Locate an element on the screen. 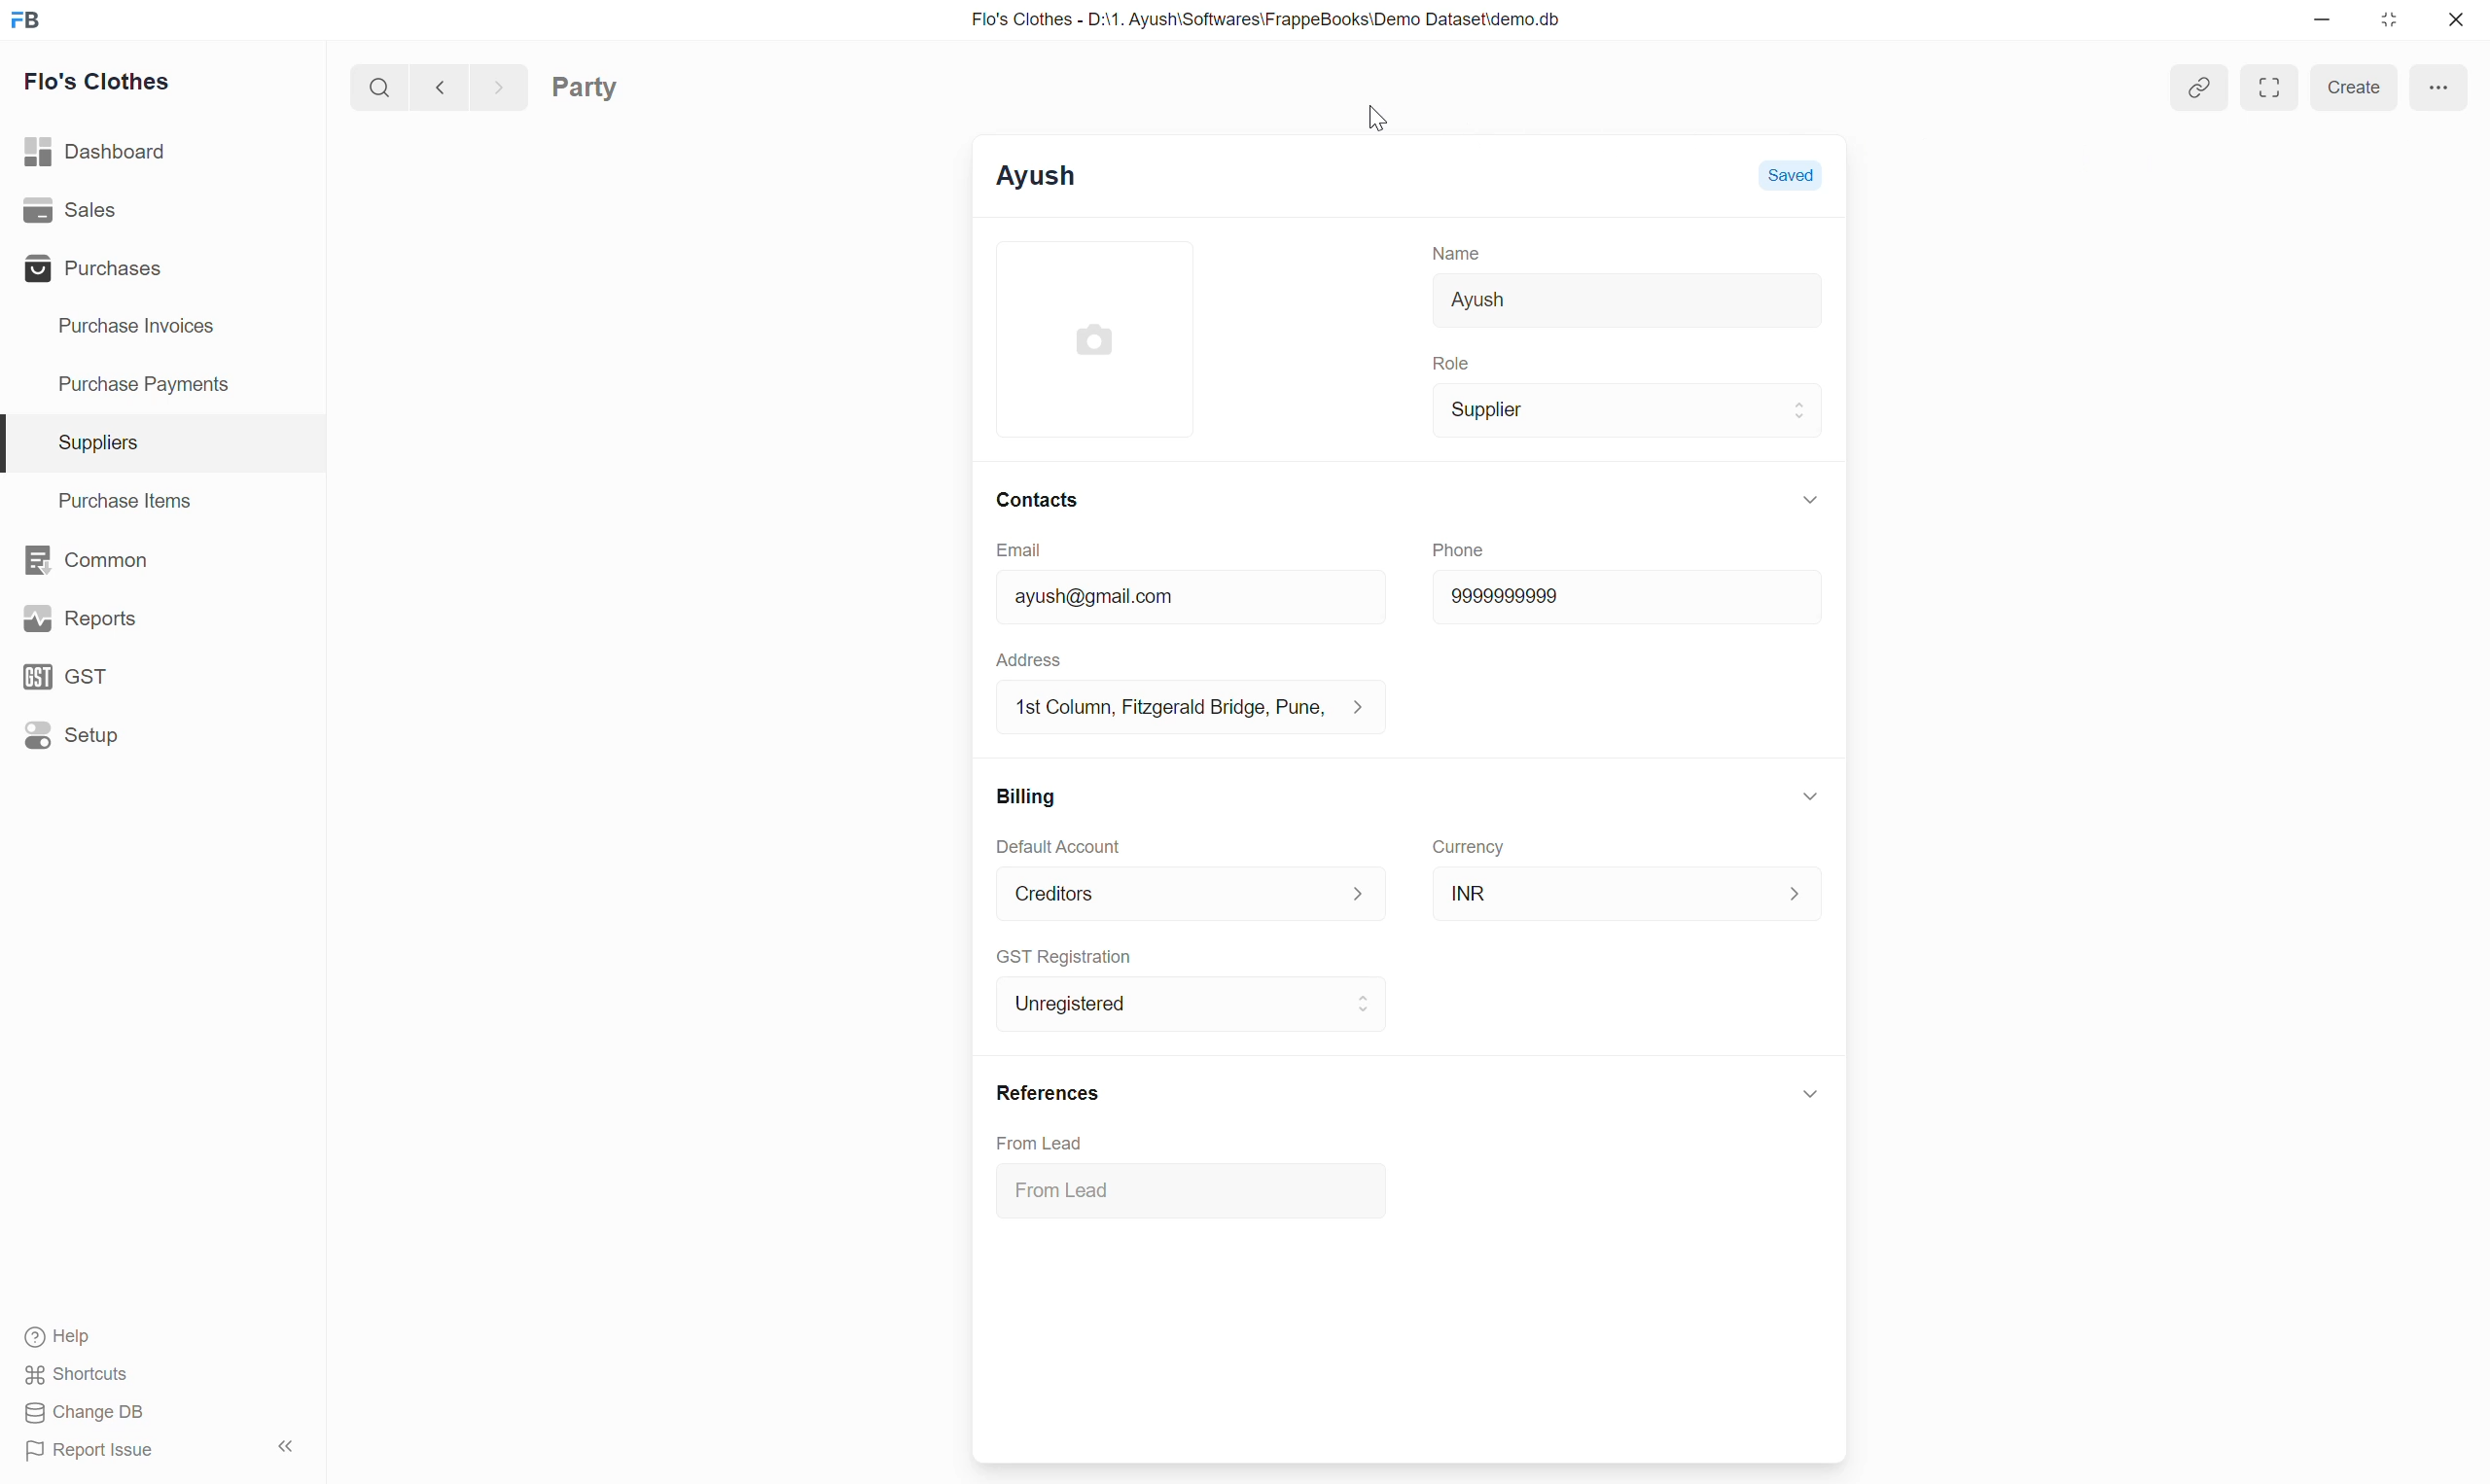 Image resolution: width=2490 pixels, height=1484 pixels. Suppliers is located at coordinates (163, 444).